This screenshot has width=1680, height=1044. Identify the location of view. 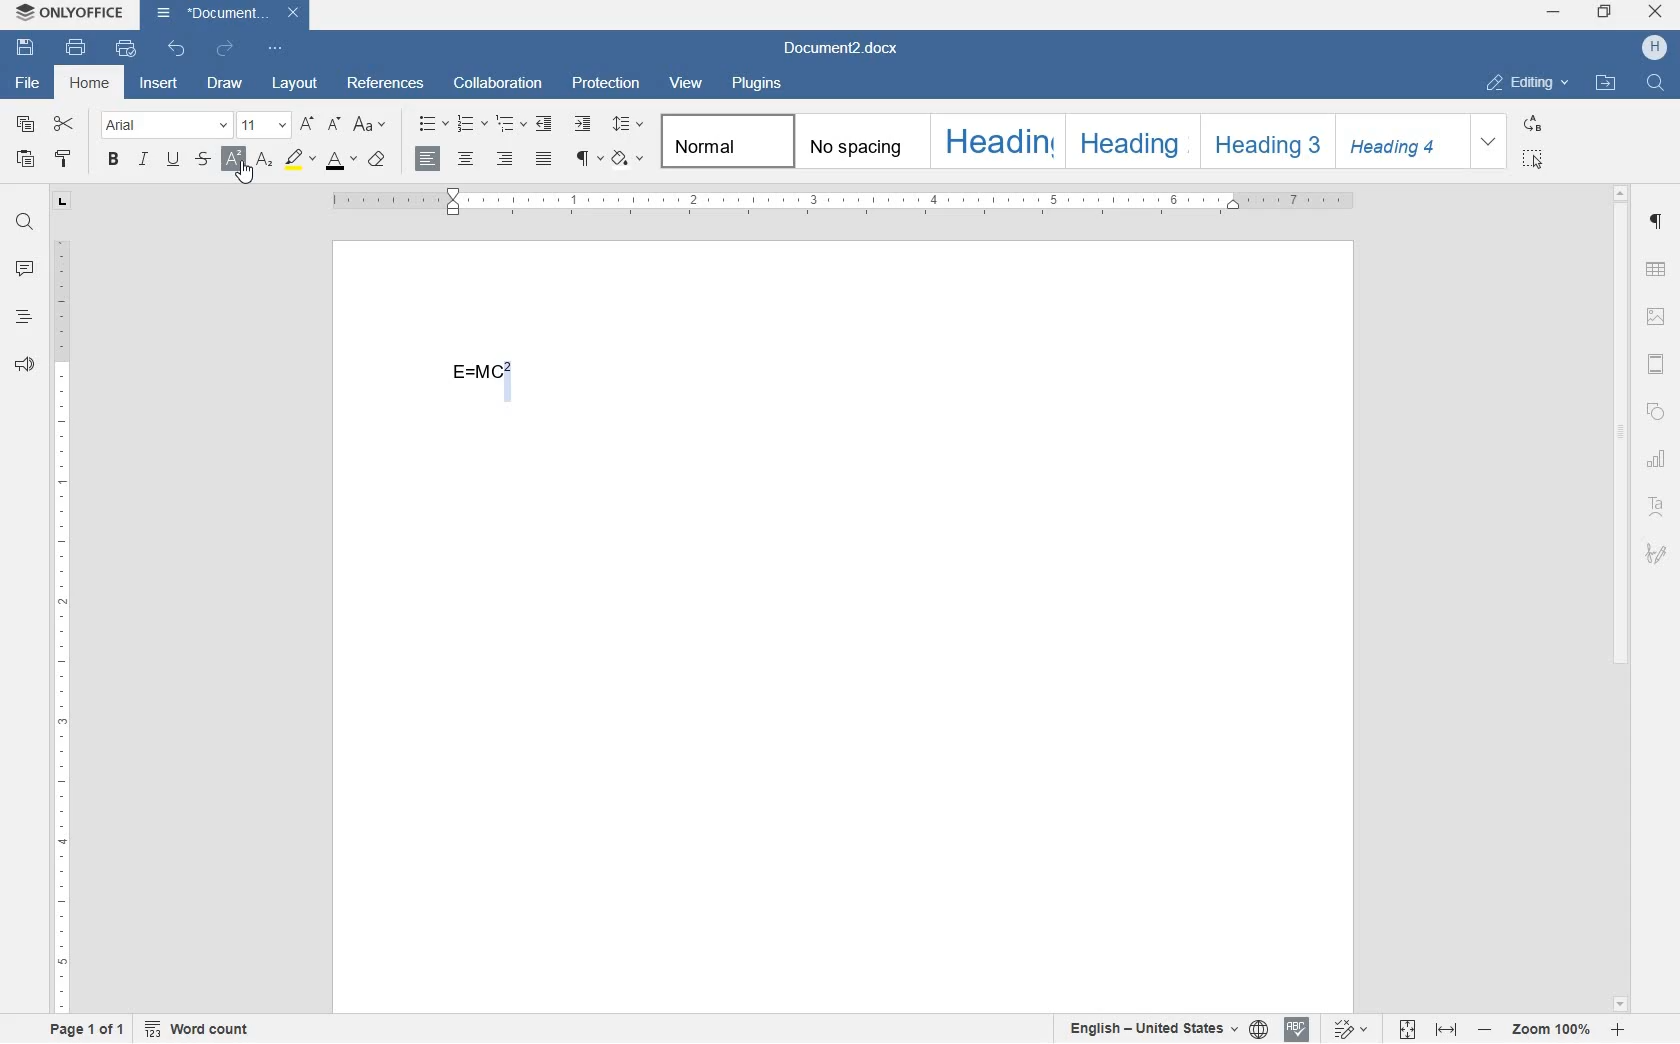
(689, 83).